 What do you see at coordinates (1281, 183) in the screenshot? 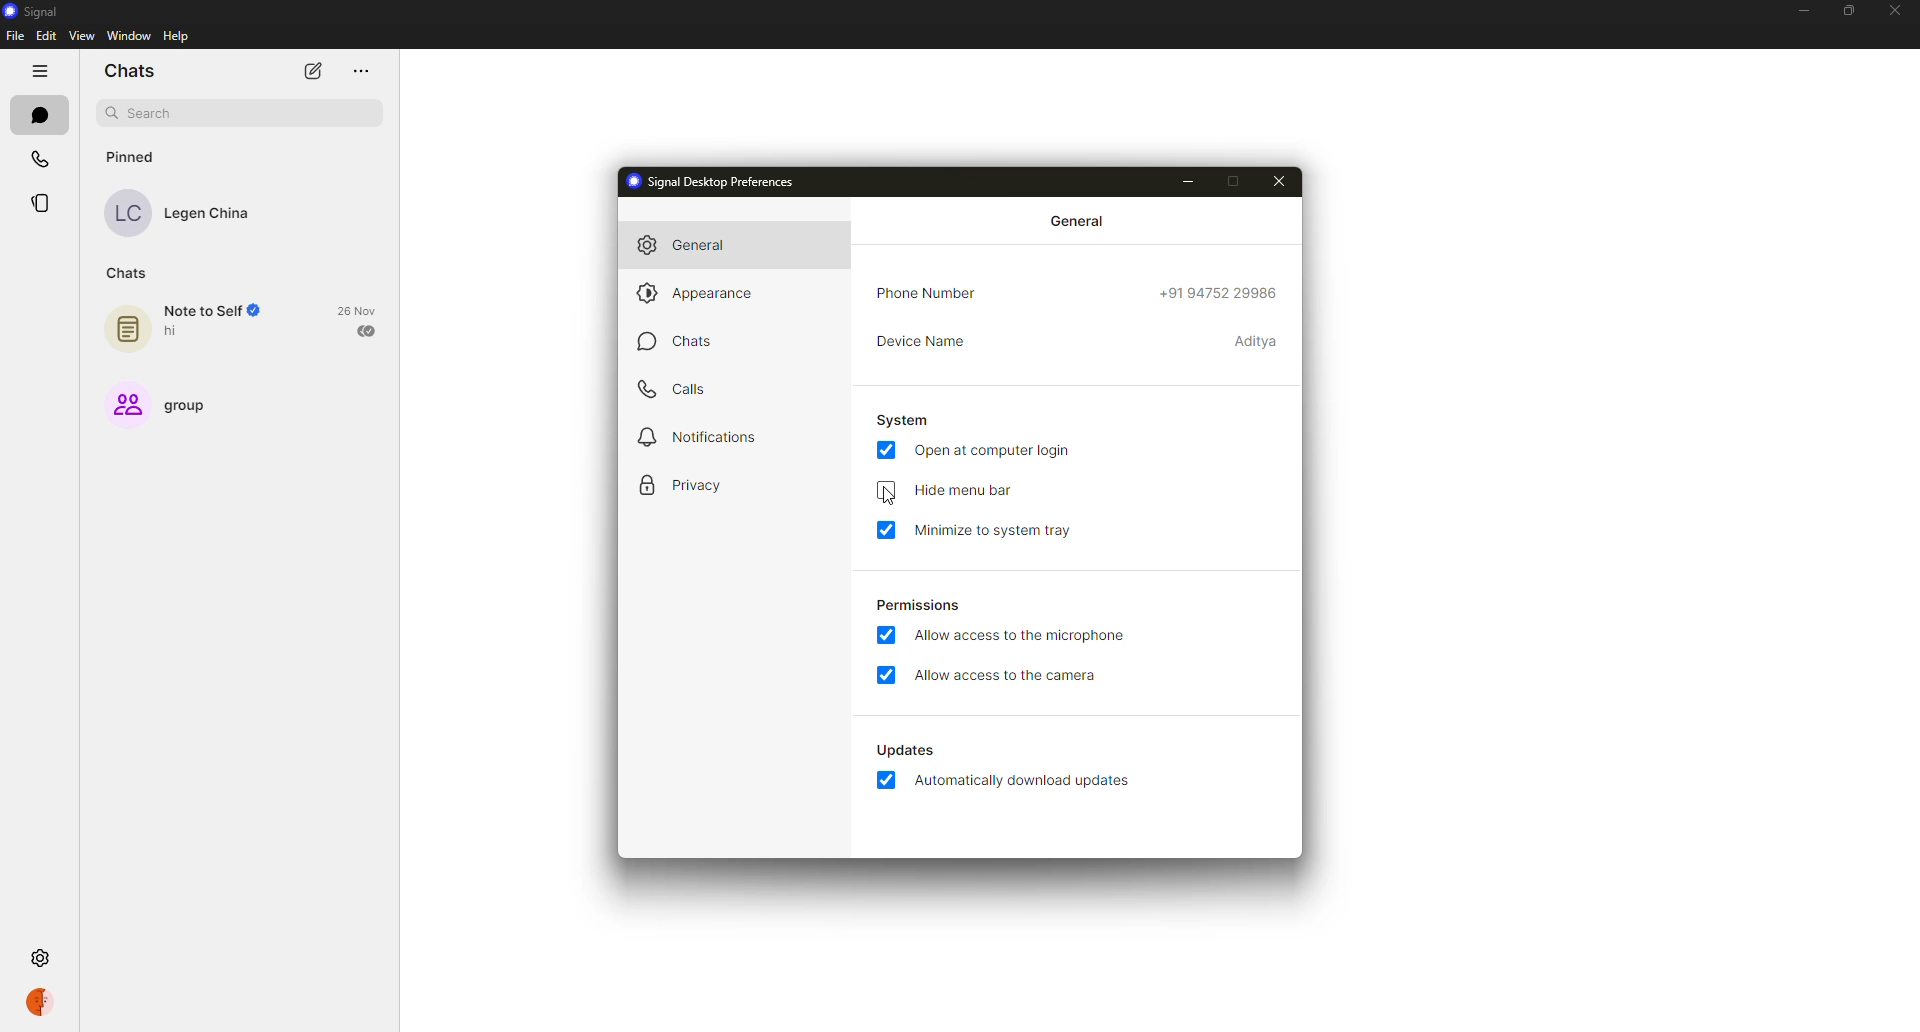
I see `close` at bounding box center [1281, 183].